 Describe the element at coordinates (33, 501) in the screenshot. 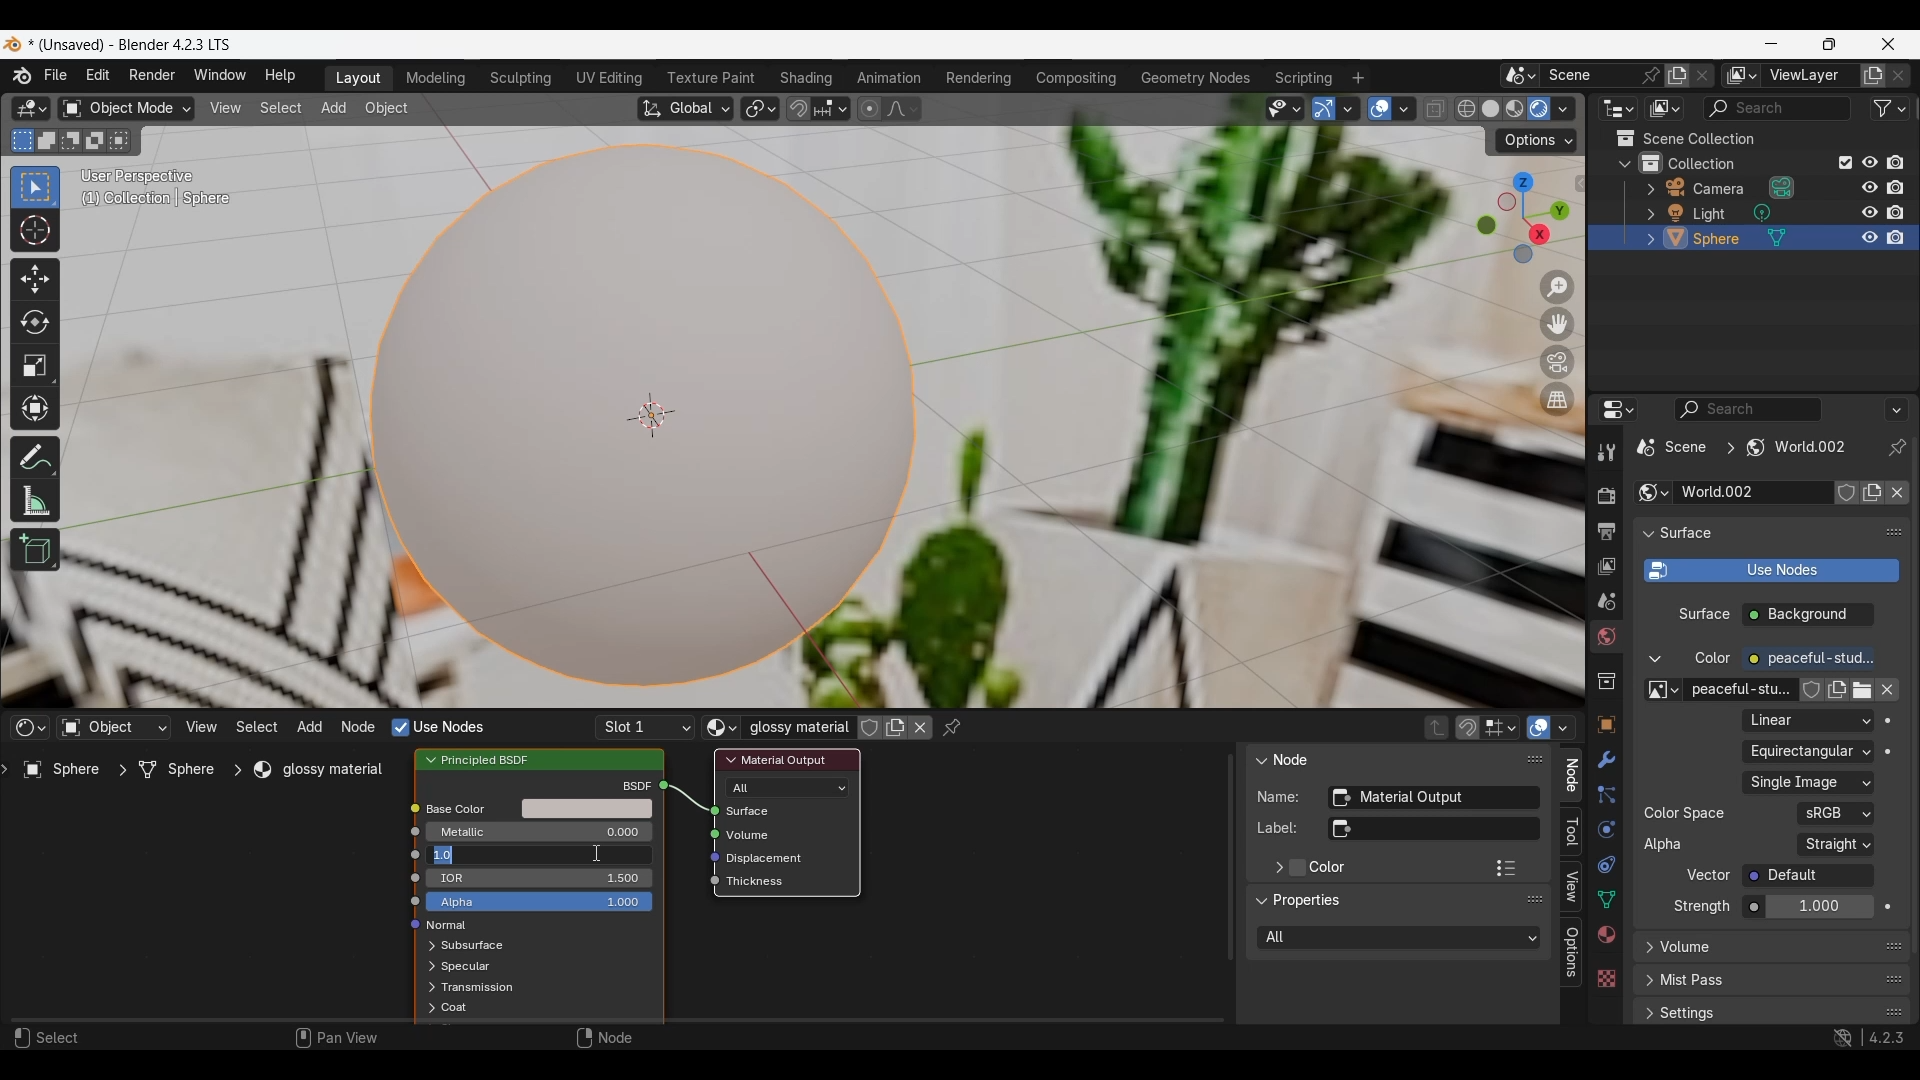

I see `Measure` at that location.